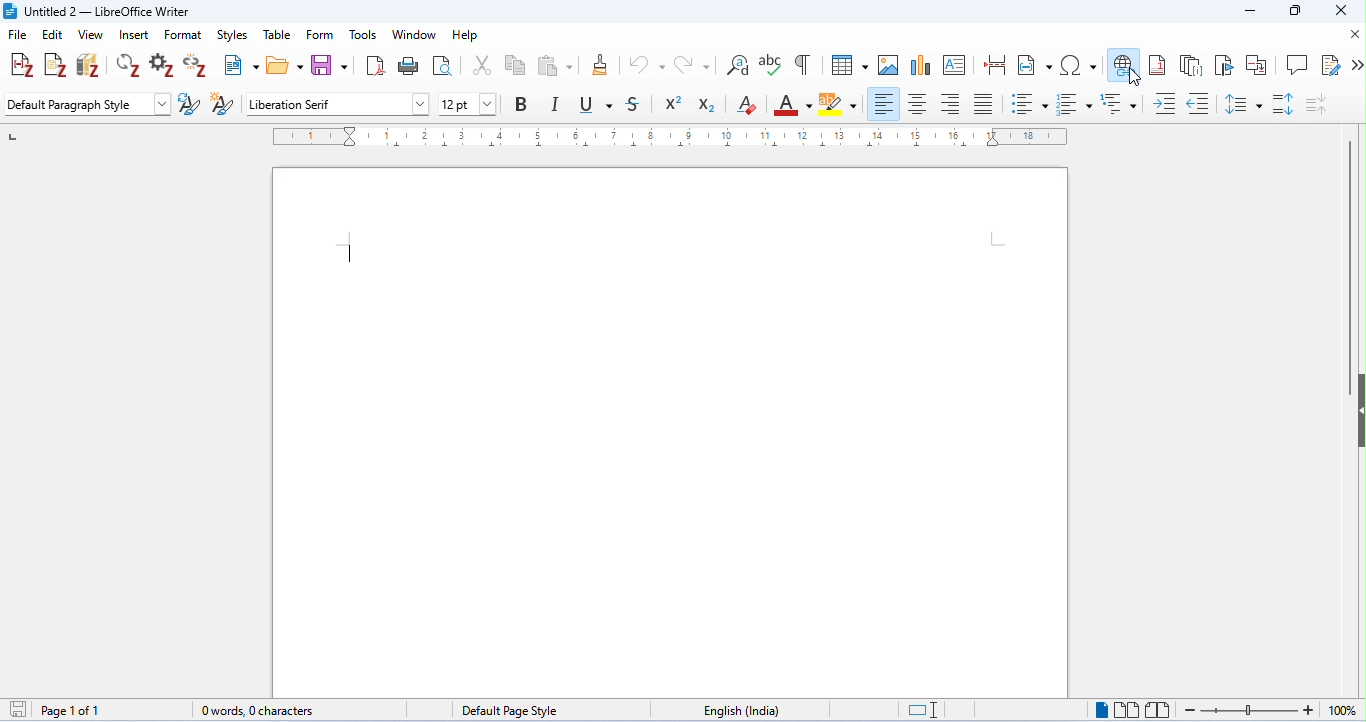 The width and height of the screenshot is (1366, 722). What do you see at coordinates (840, 105) in the screenshot?
I see `background color` at bounding box center [840, 105].